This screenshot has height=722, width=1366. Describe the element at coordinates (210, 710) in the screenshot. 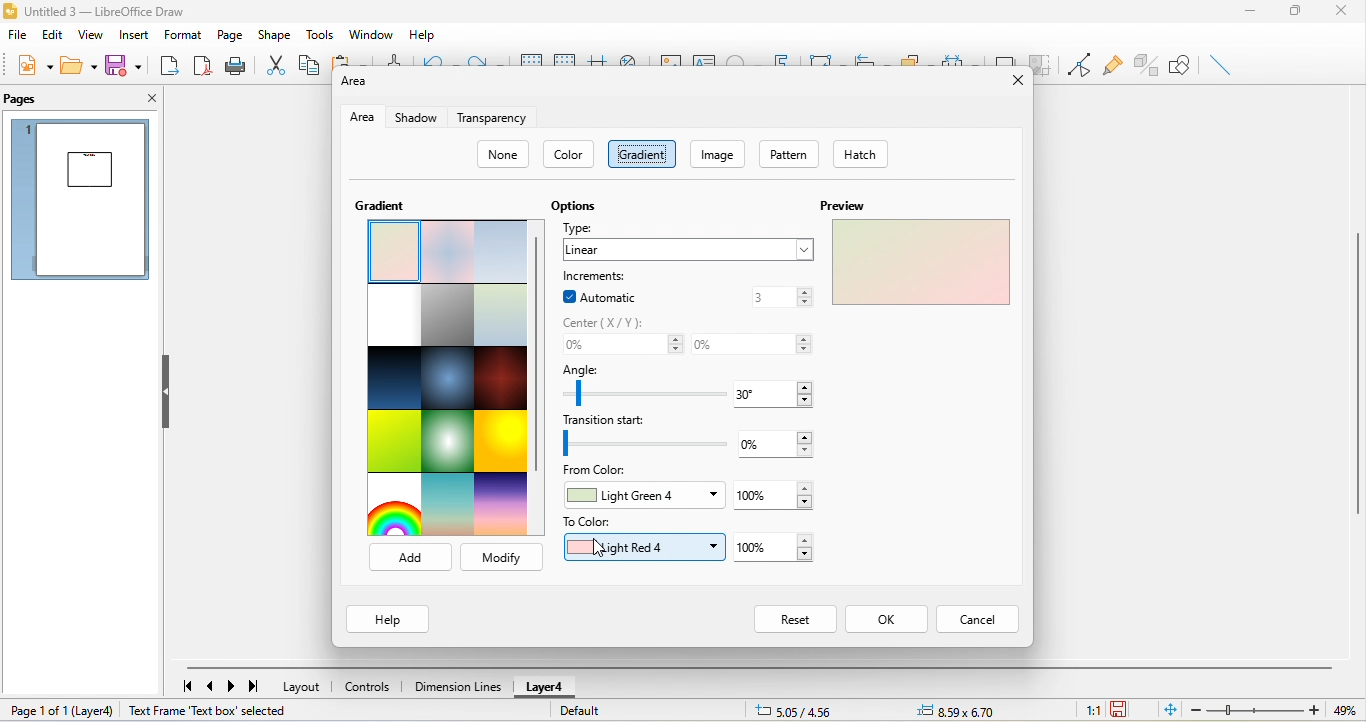

I see `text frame text box selected` at that location.